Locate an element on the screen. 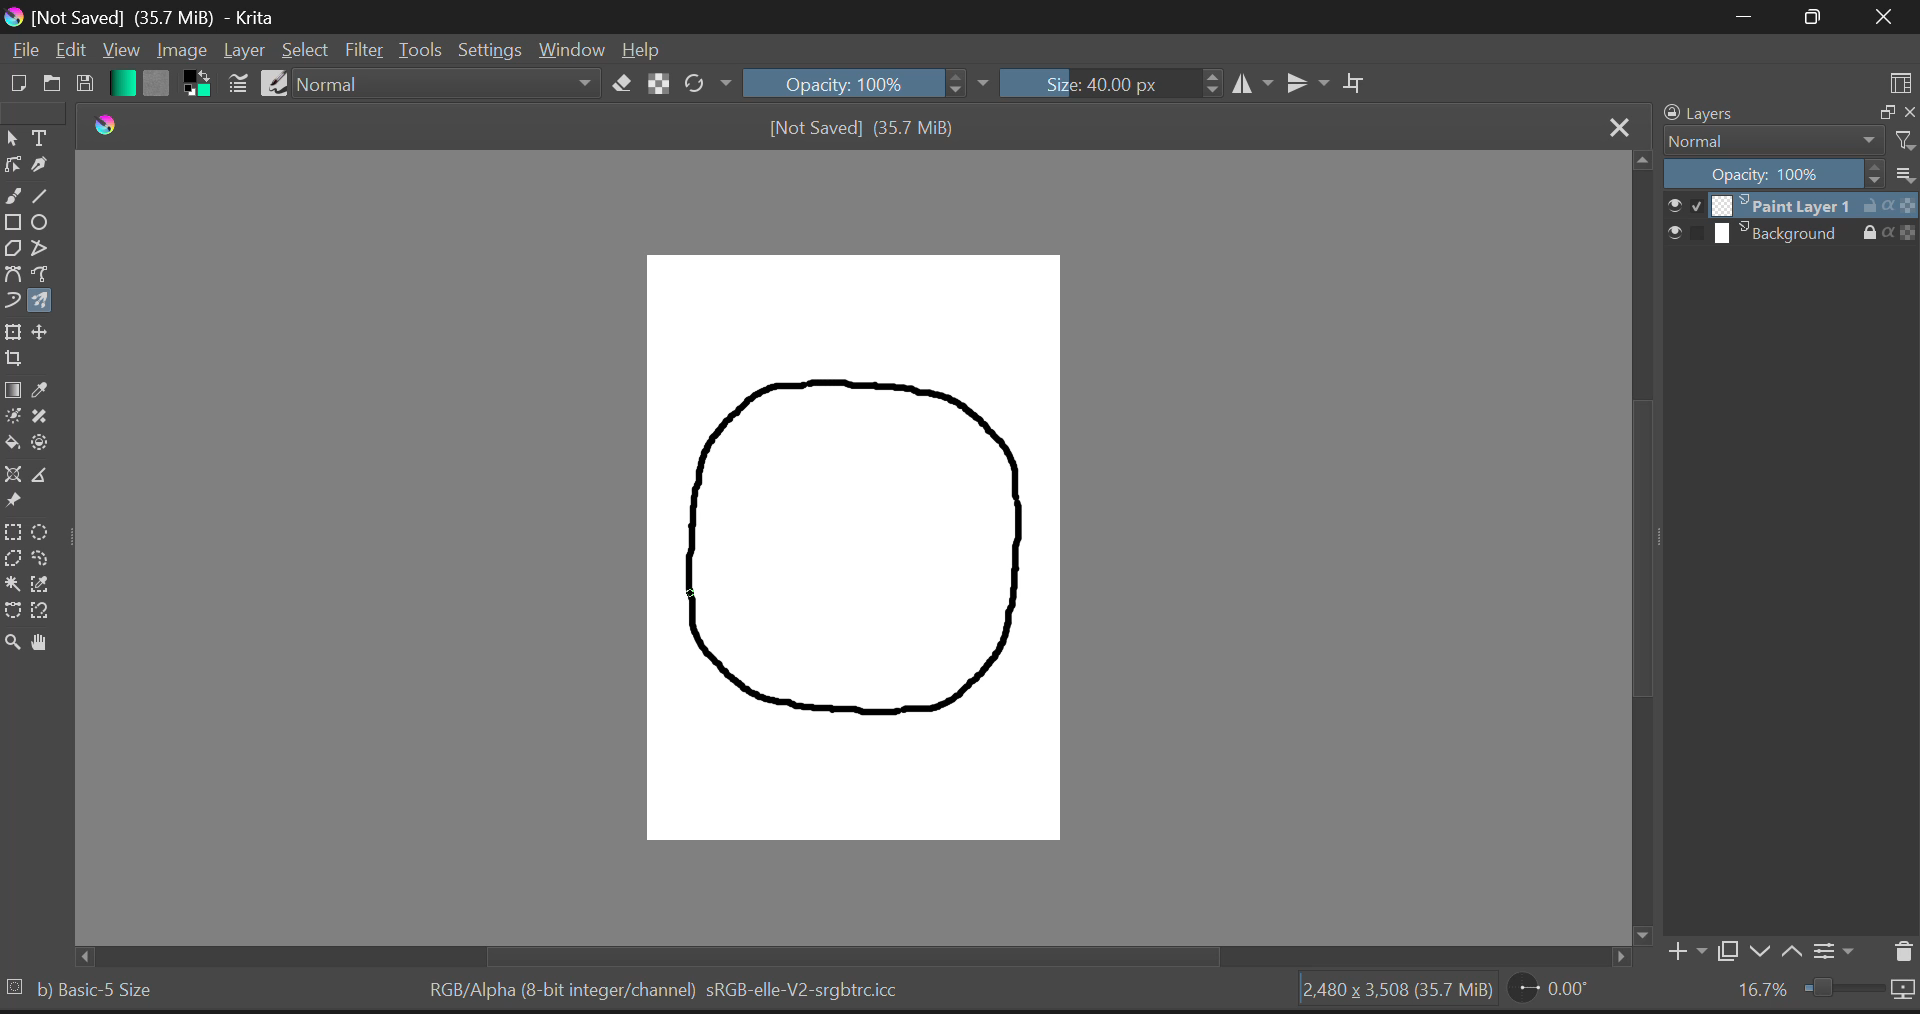 This screenshot has width=1920, height=1014. RGB/Alpha (8-bit integer/channel) sRGB-elle-V2-srgbtrc.icc is located at coordinates (667, 988).